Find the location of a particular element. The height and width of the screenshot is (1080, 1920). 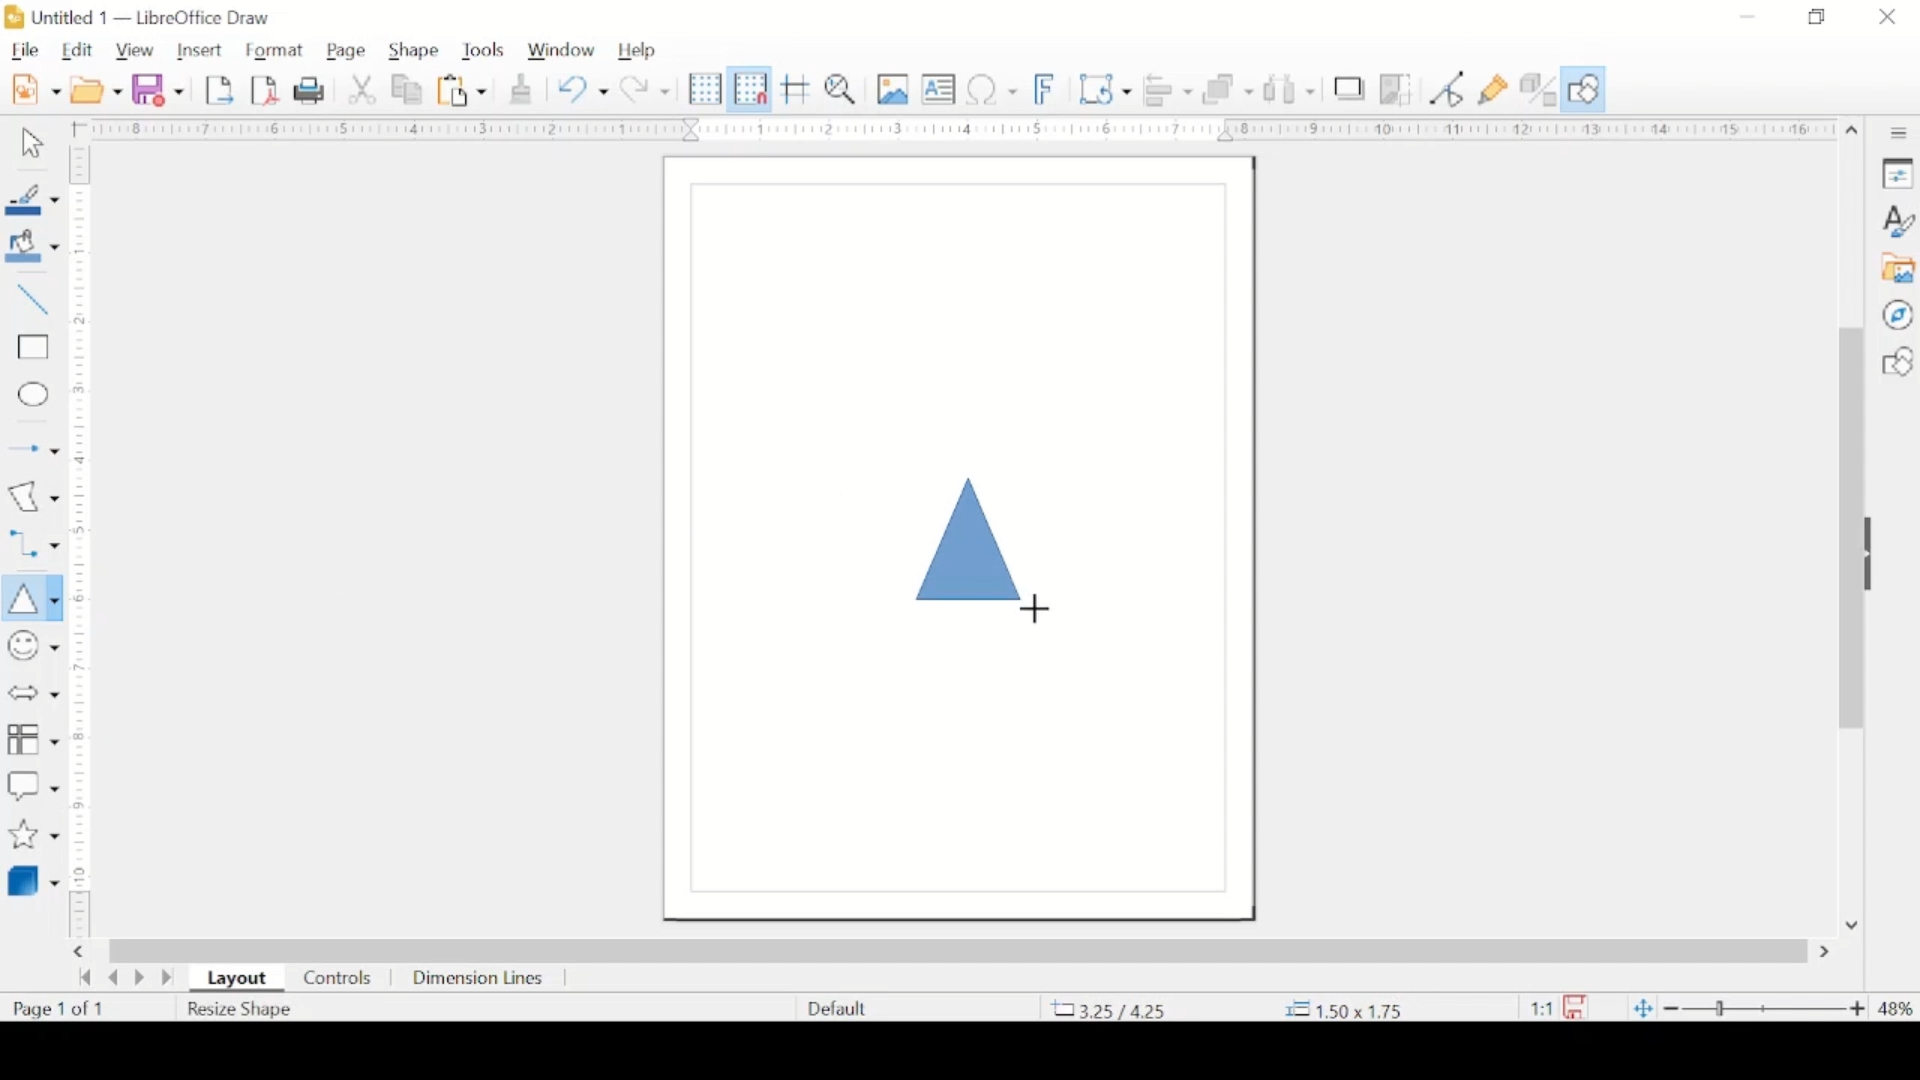

edit is located at coordinates (77, 51).